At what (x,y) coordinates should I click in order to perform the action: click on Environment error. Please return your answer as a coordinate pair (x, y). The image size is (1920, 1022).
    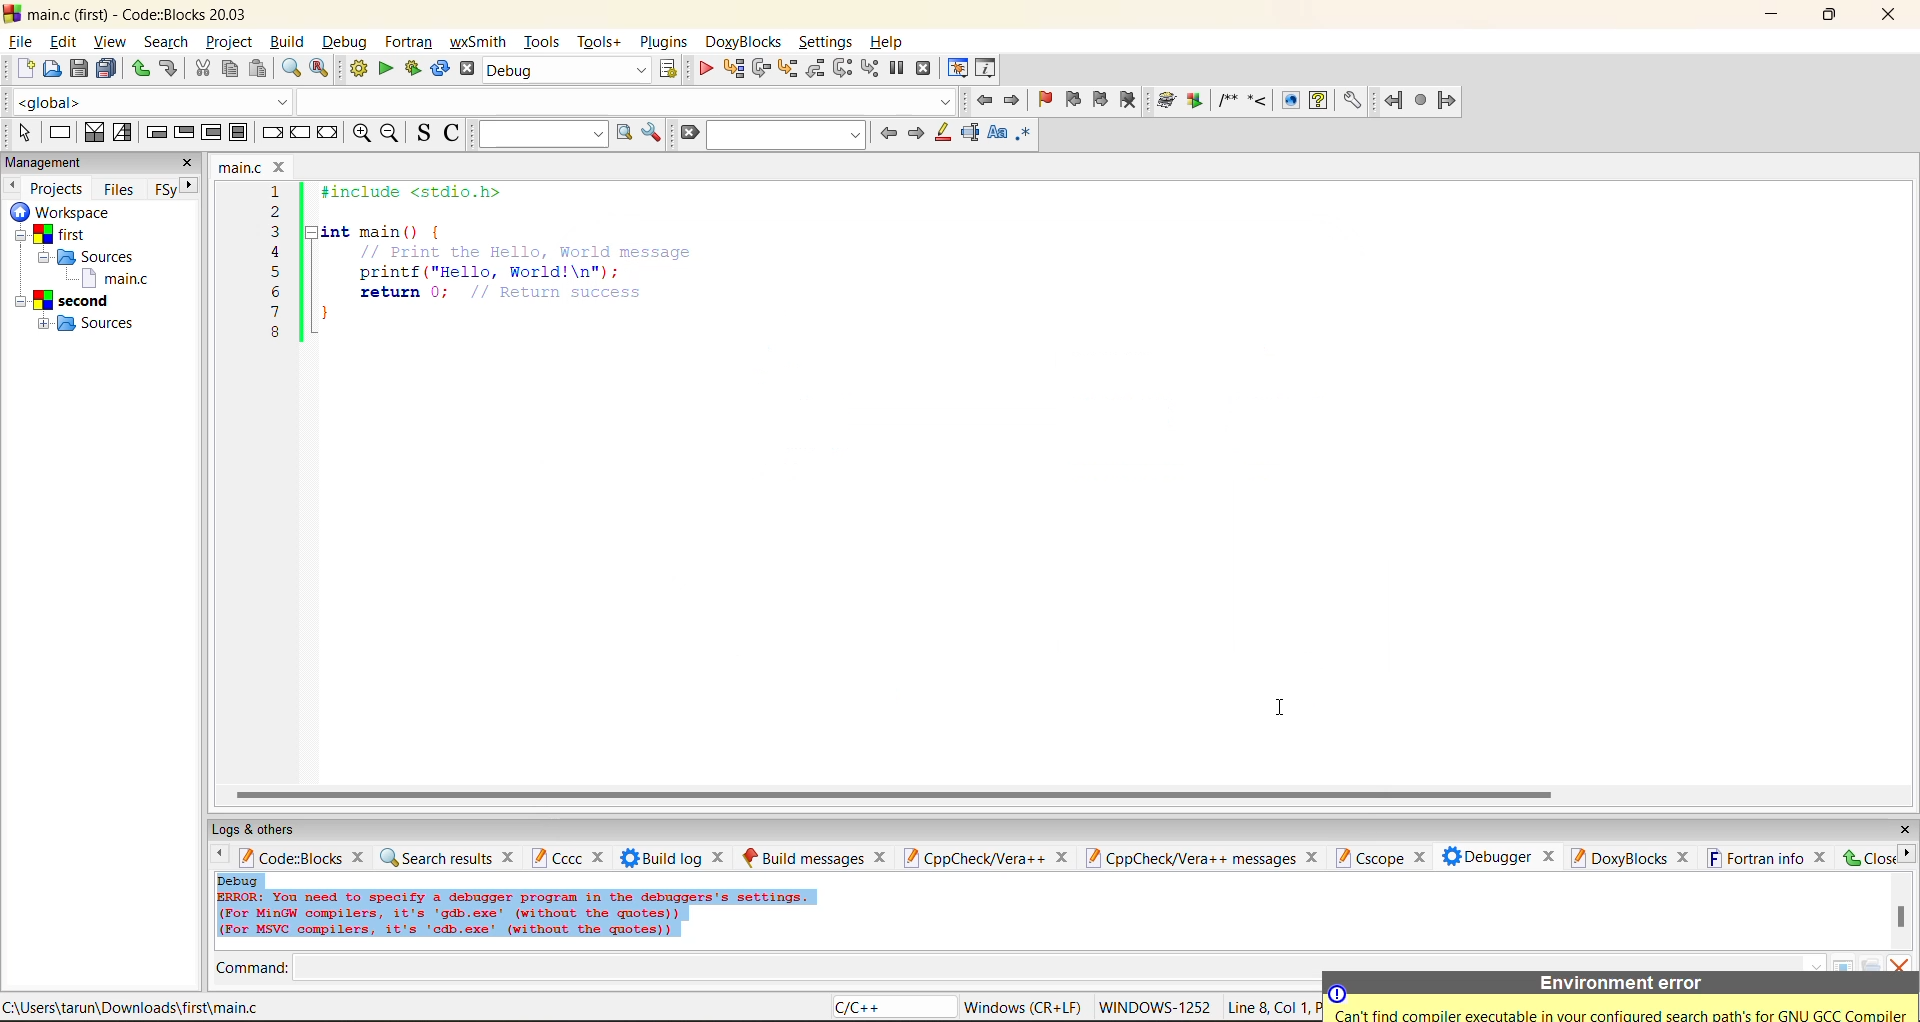
    Looking at the image, I should click on (1621, 984).